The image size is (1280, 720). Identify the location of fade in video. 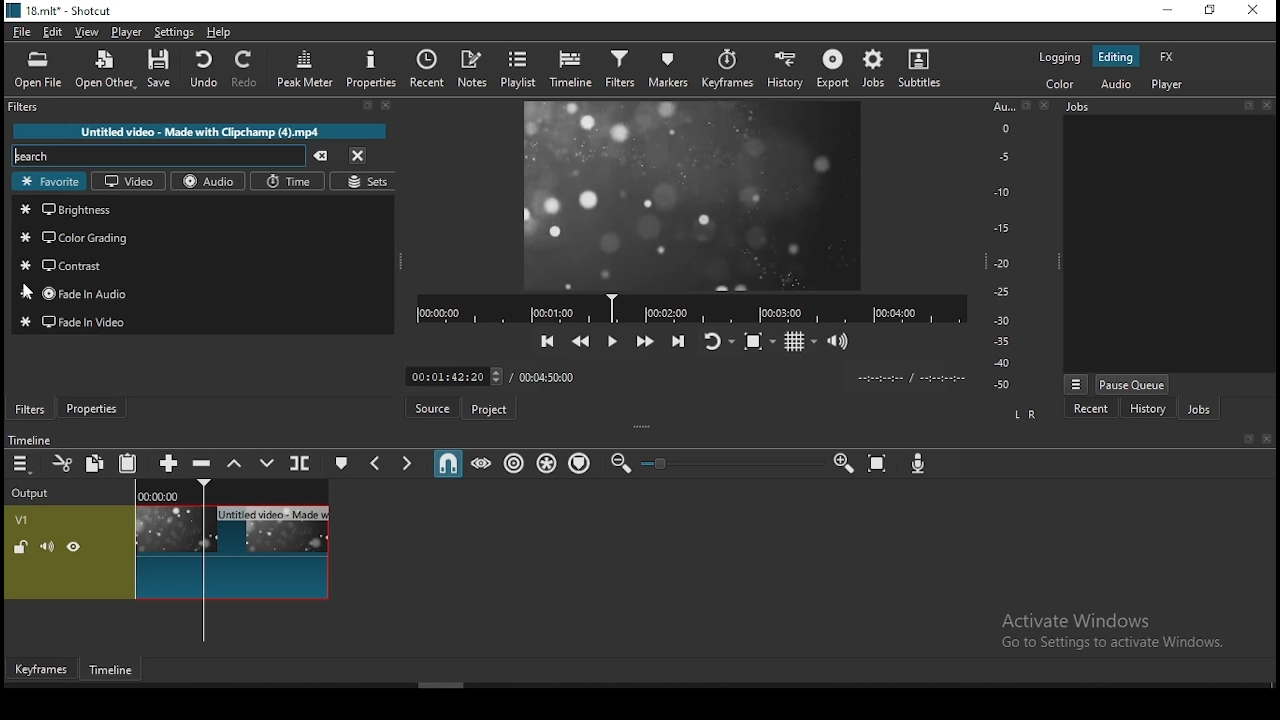
(206, 323).